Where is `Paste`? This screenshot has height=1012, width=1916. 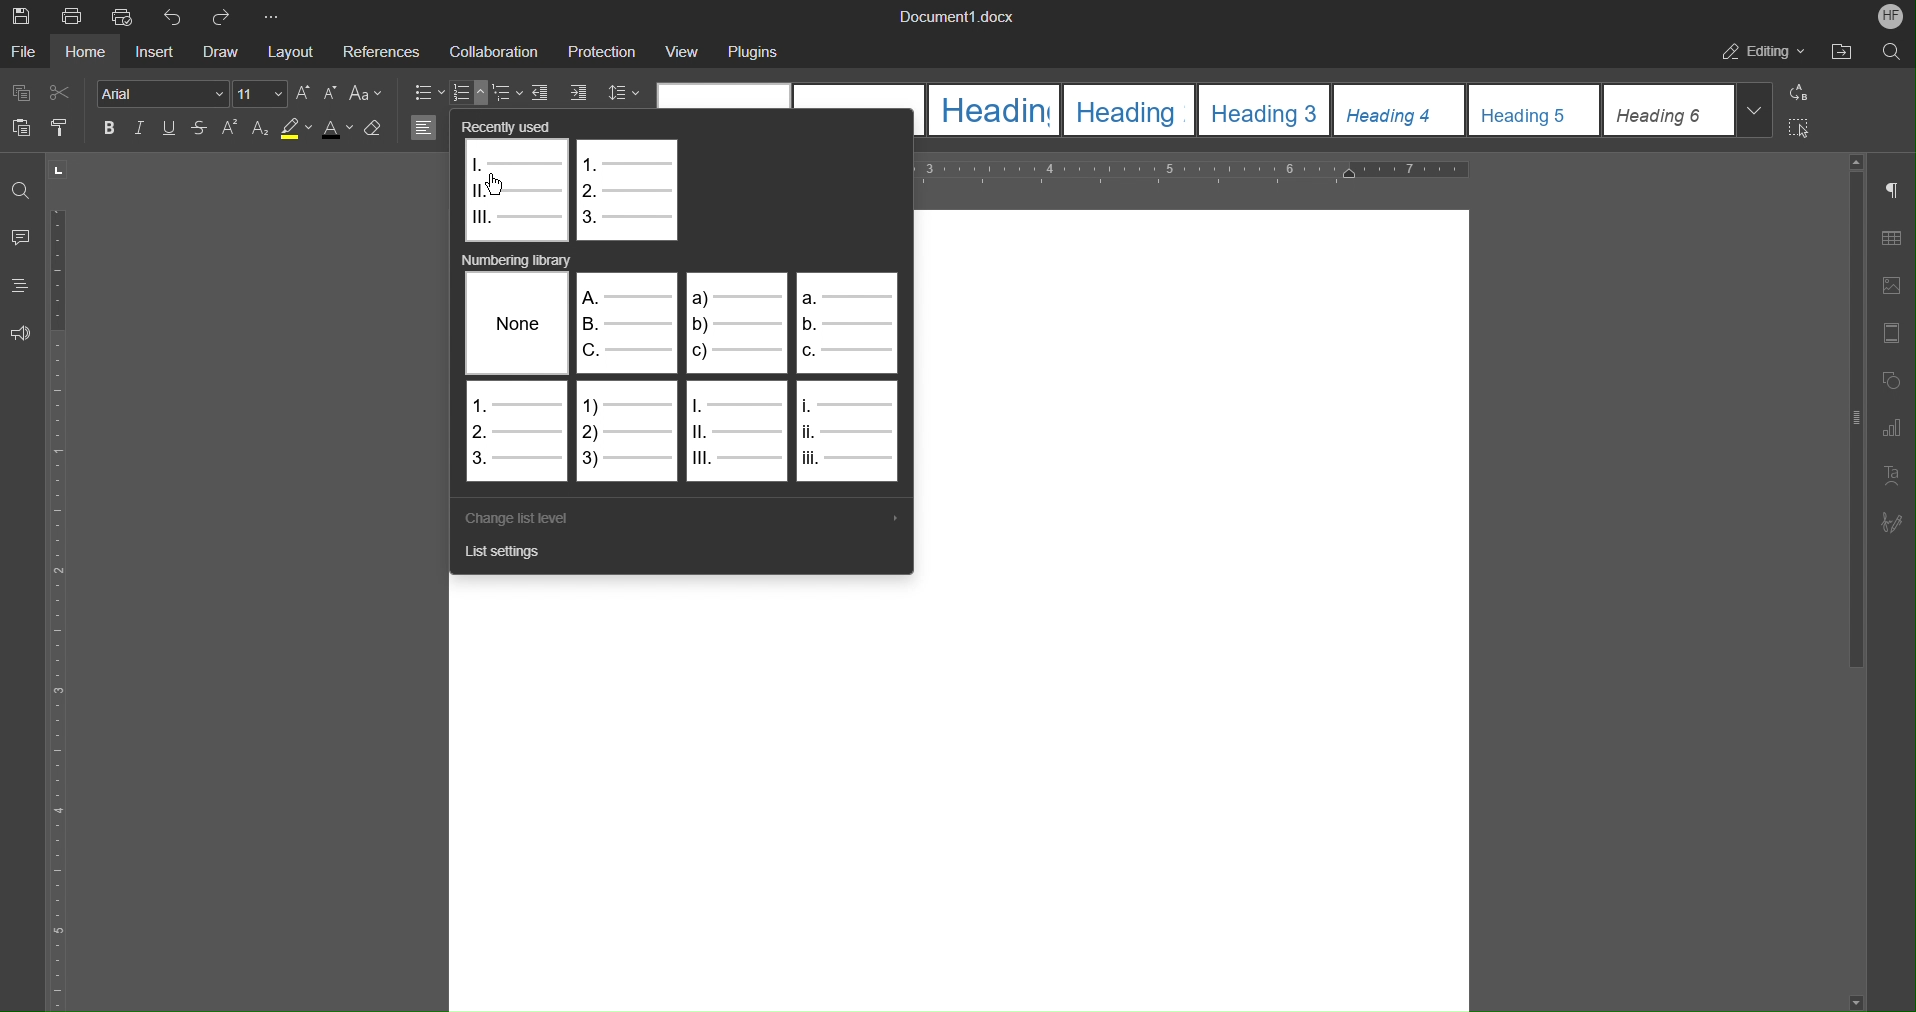 Paste is located at coordinates (19, 128).